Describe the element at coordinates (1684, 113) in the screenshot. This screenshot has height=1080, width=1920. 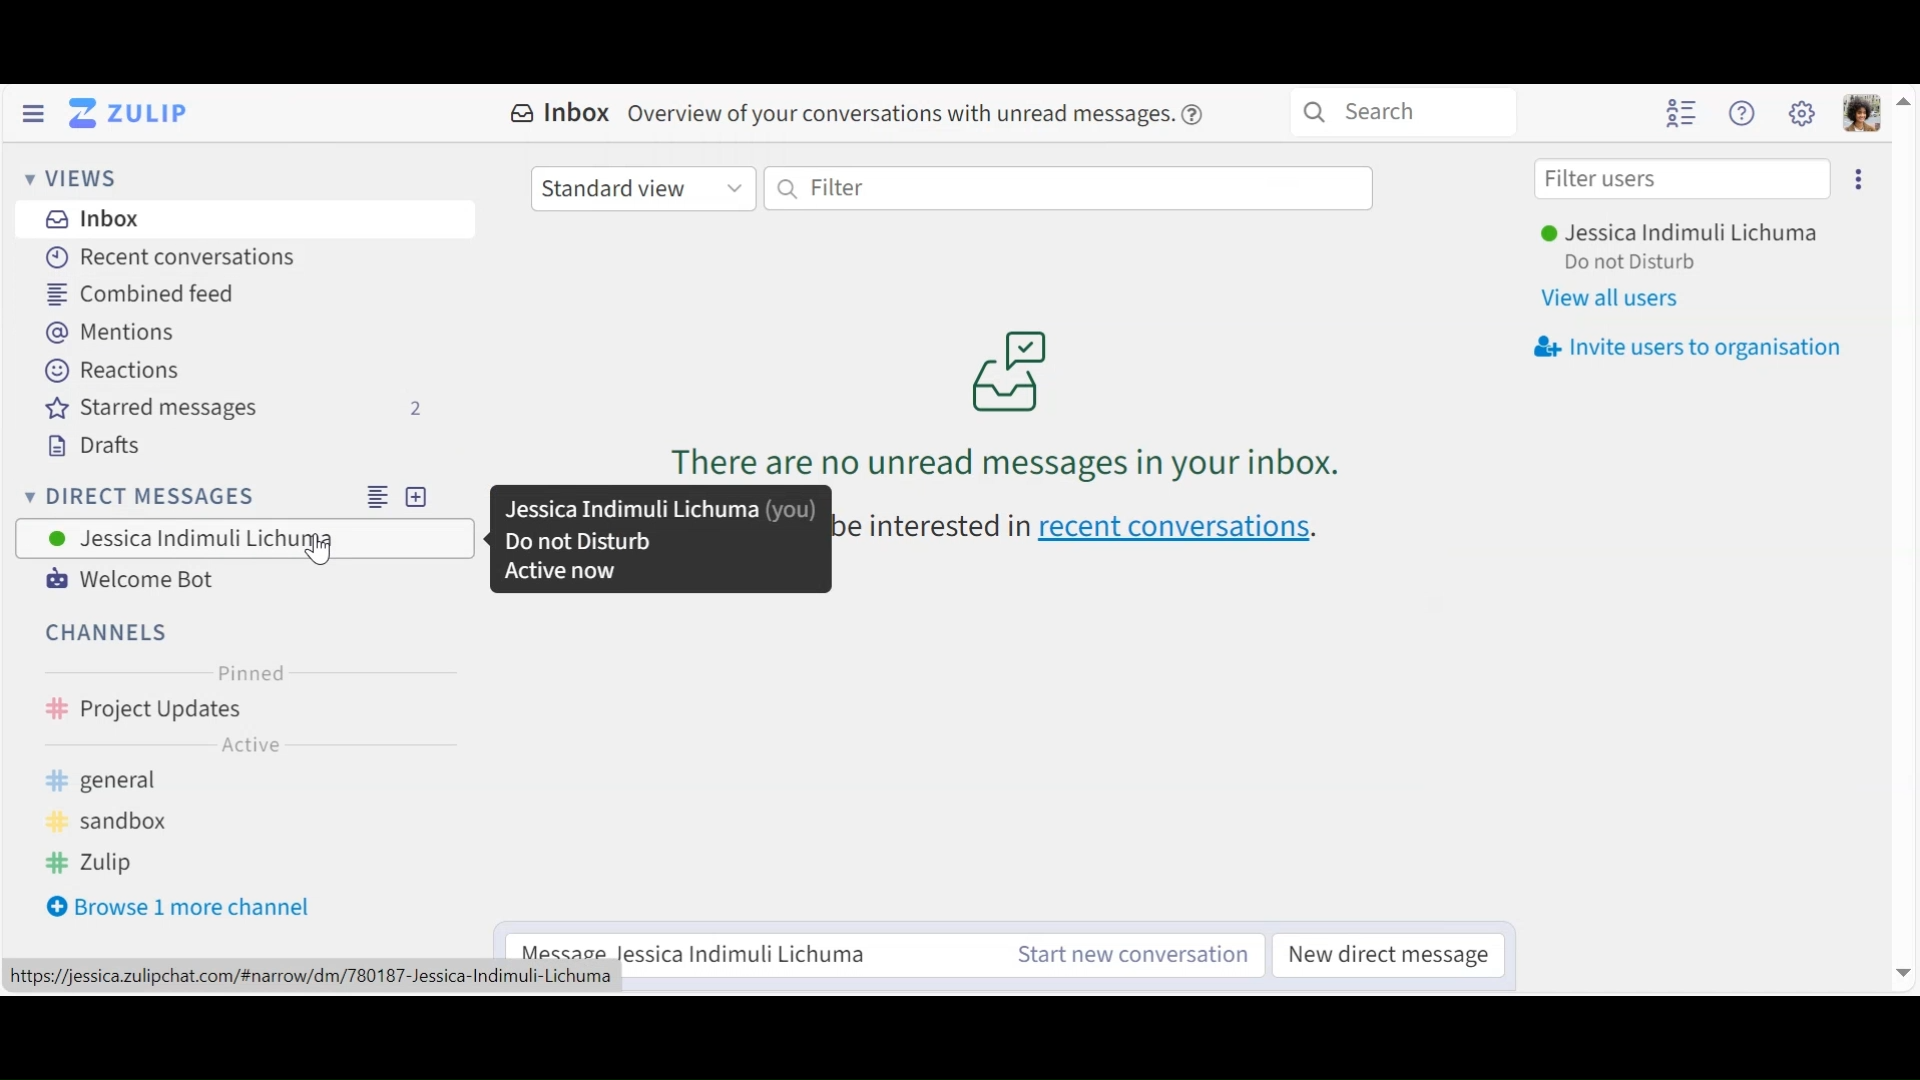
I see `Hide user list` at that location.